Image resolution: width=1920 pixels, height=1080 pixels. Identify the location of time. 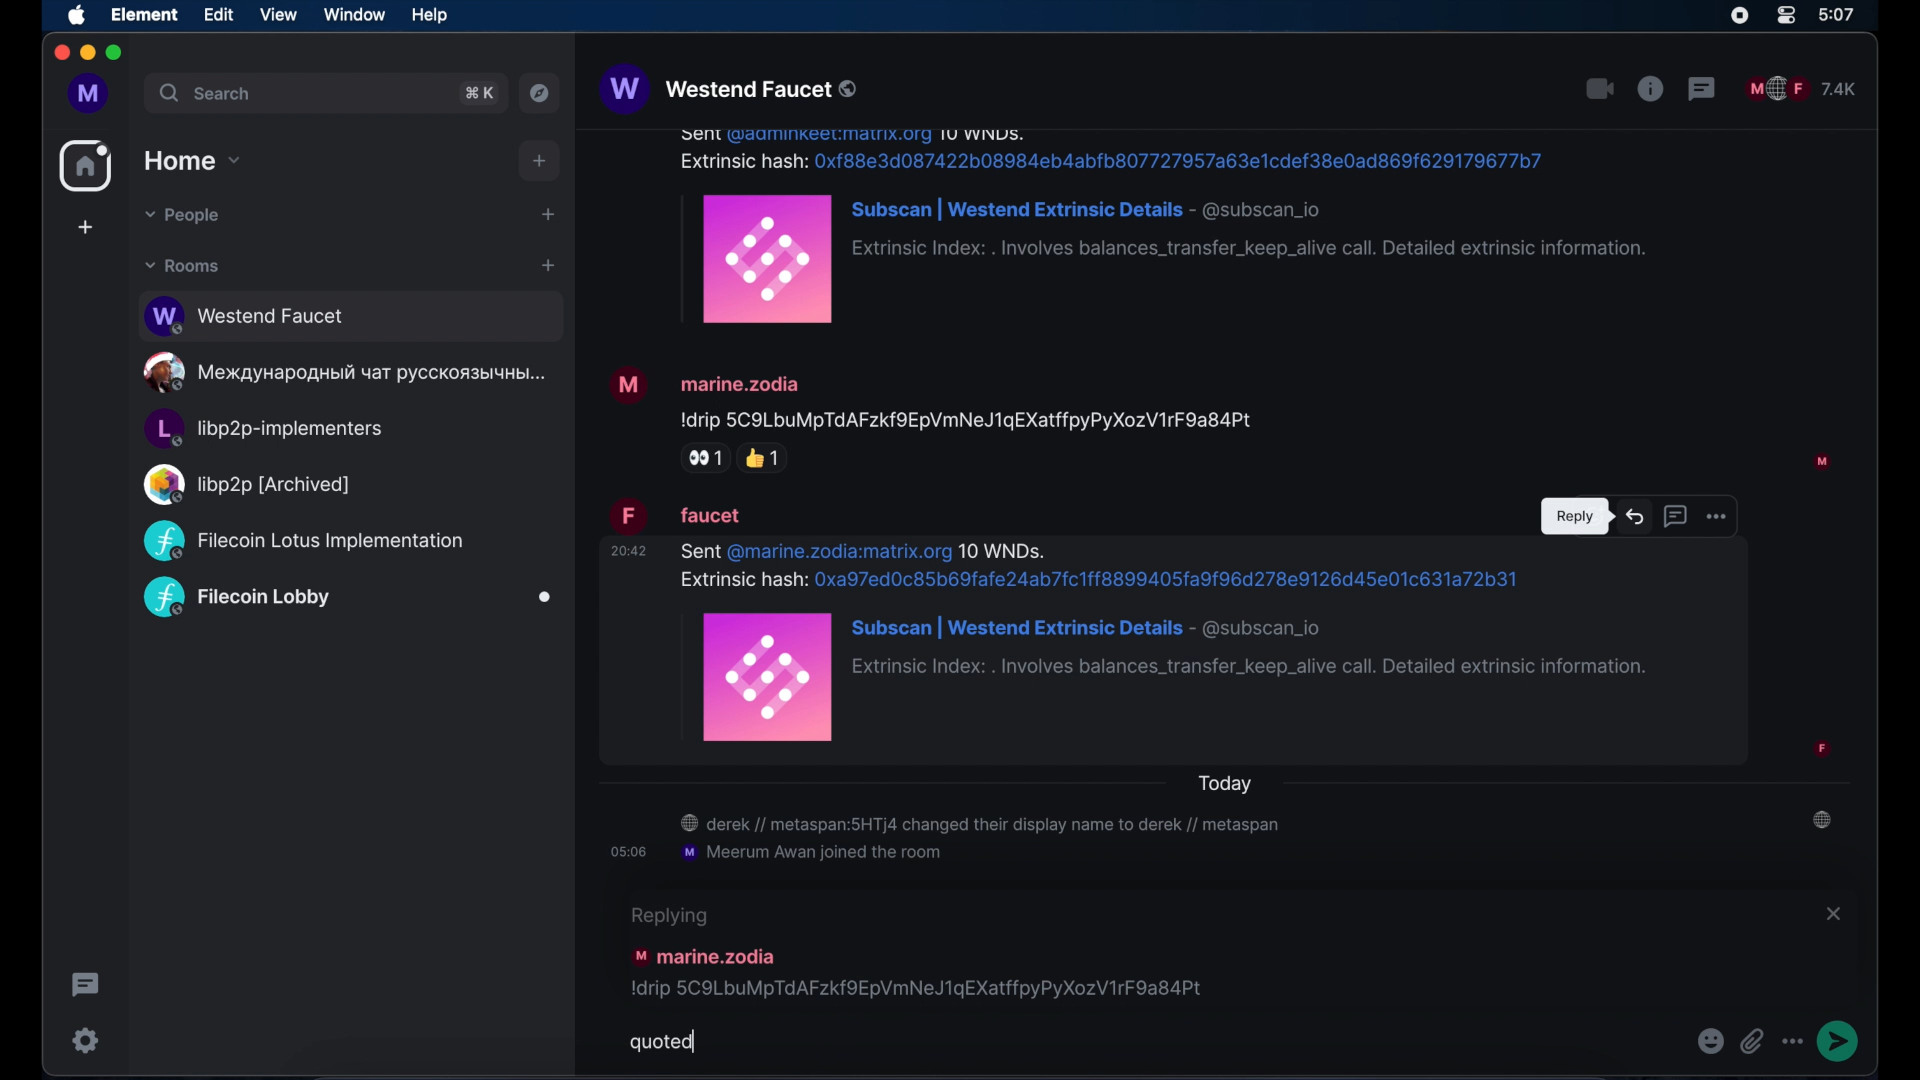
(1838, 15).